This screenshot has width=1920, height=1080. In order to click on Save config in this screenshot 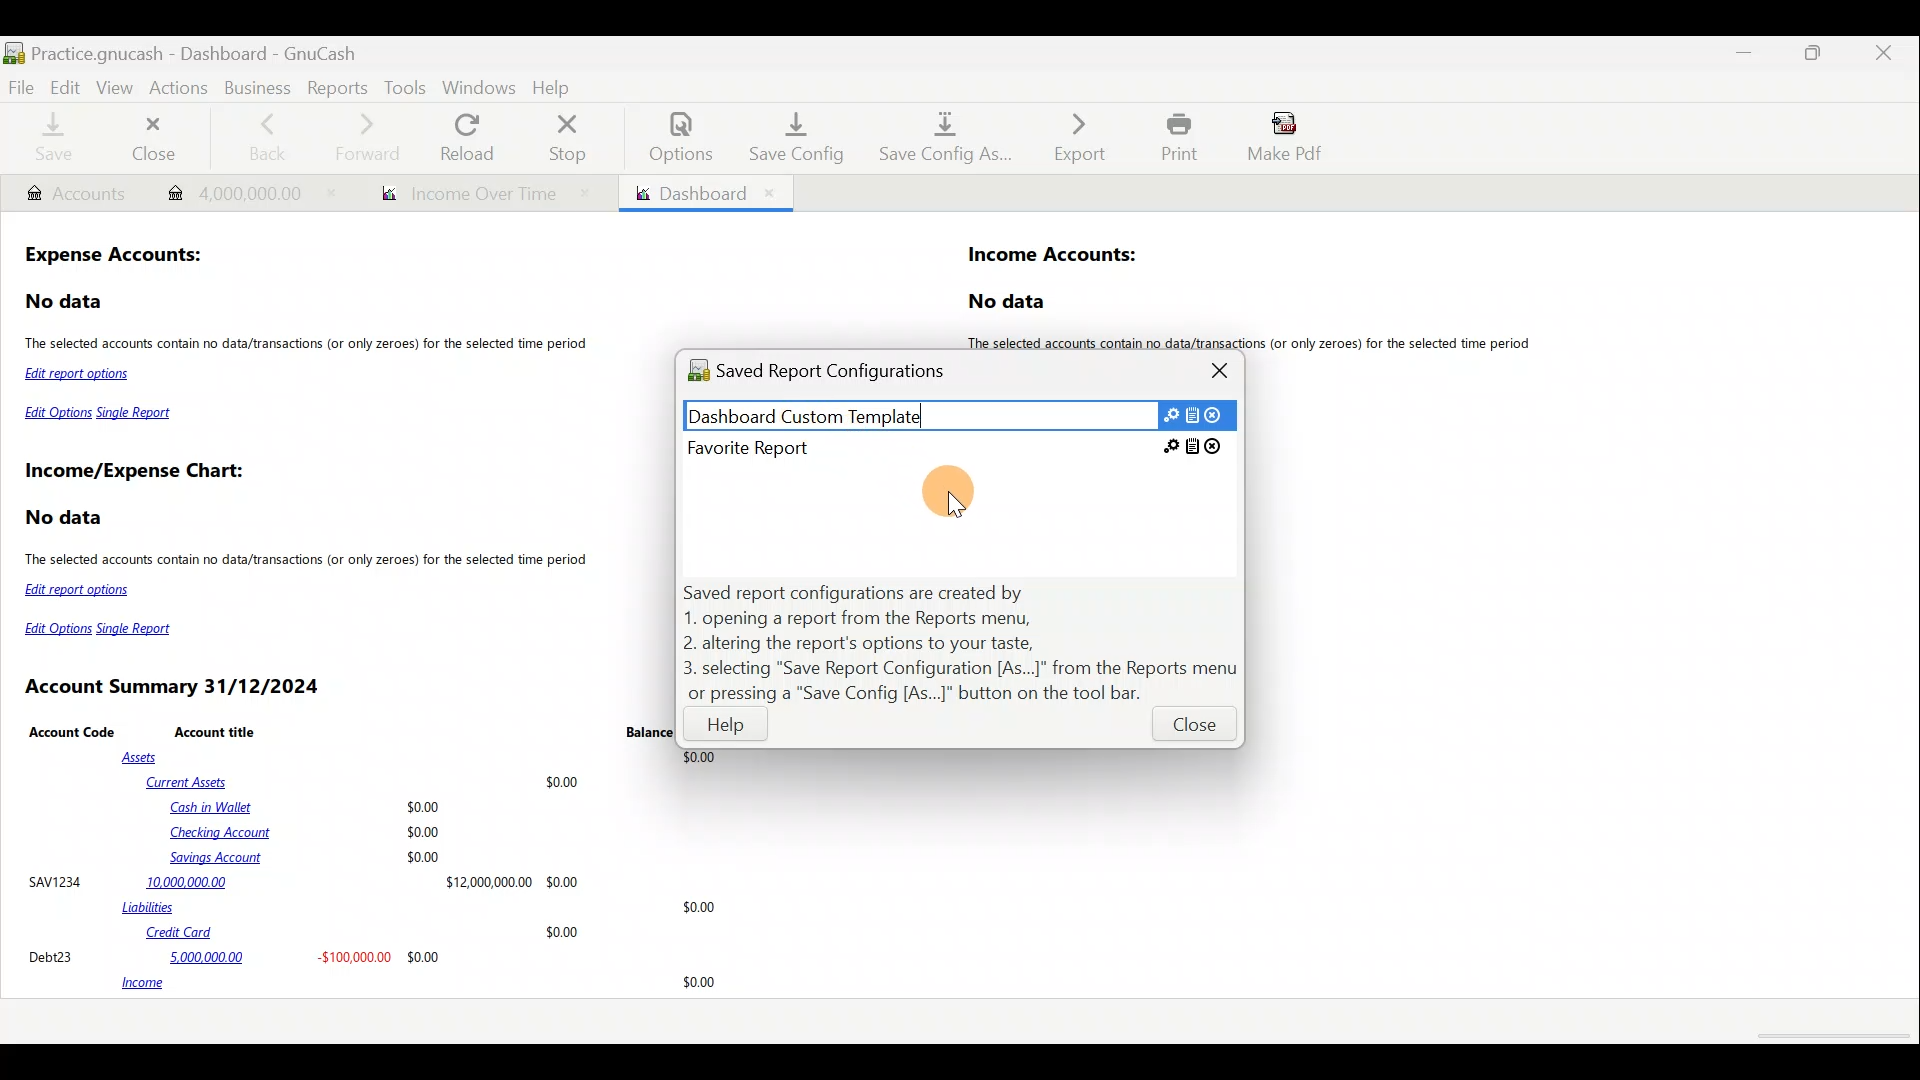, I will do `click(788, 137)`.